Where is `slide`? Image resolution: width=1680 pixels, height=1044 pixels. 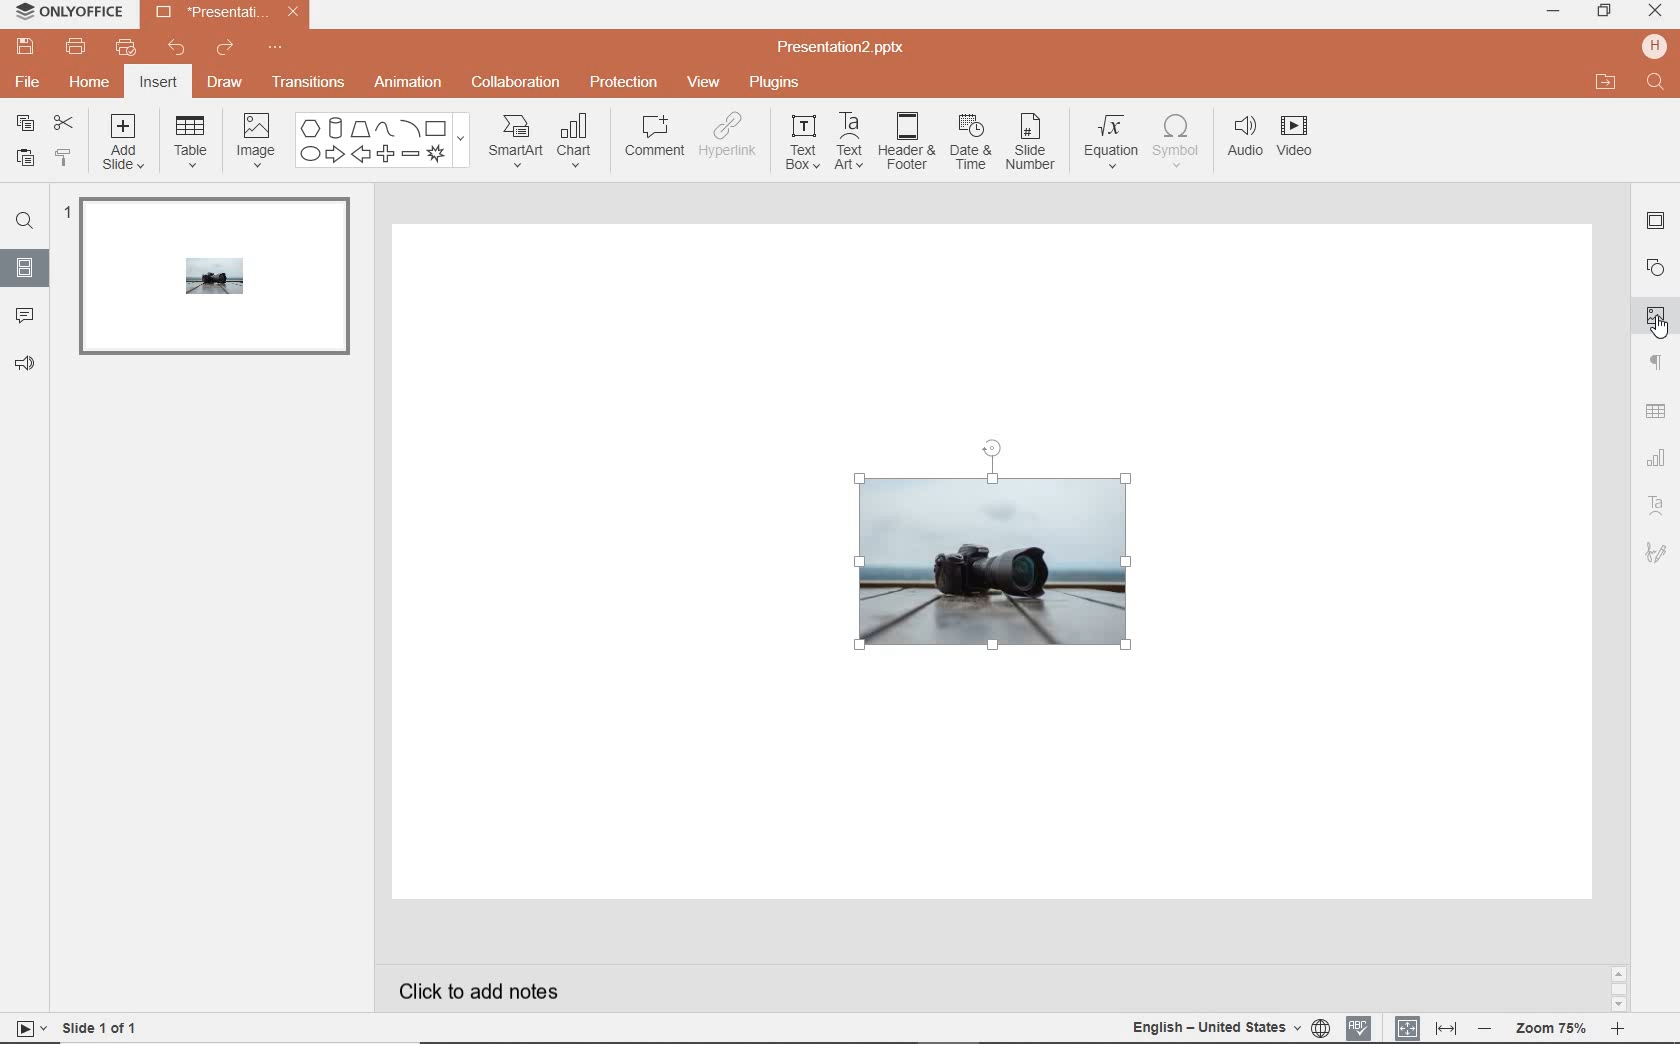
slide is located at coordinates (211, 284).